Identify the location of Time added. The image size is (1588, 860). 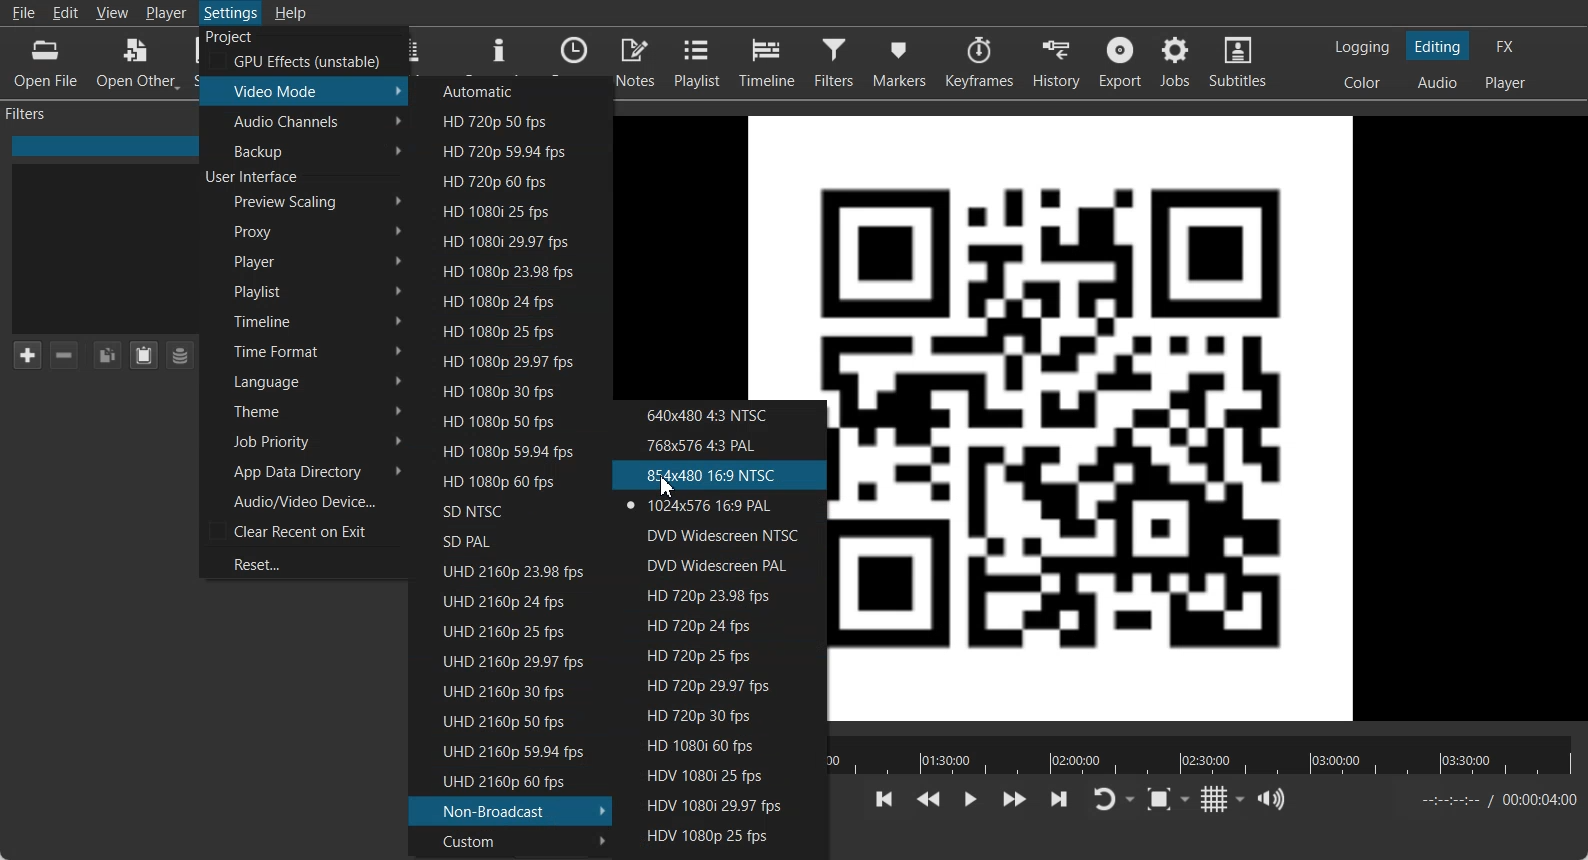
(1539, 799).